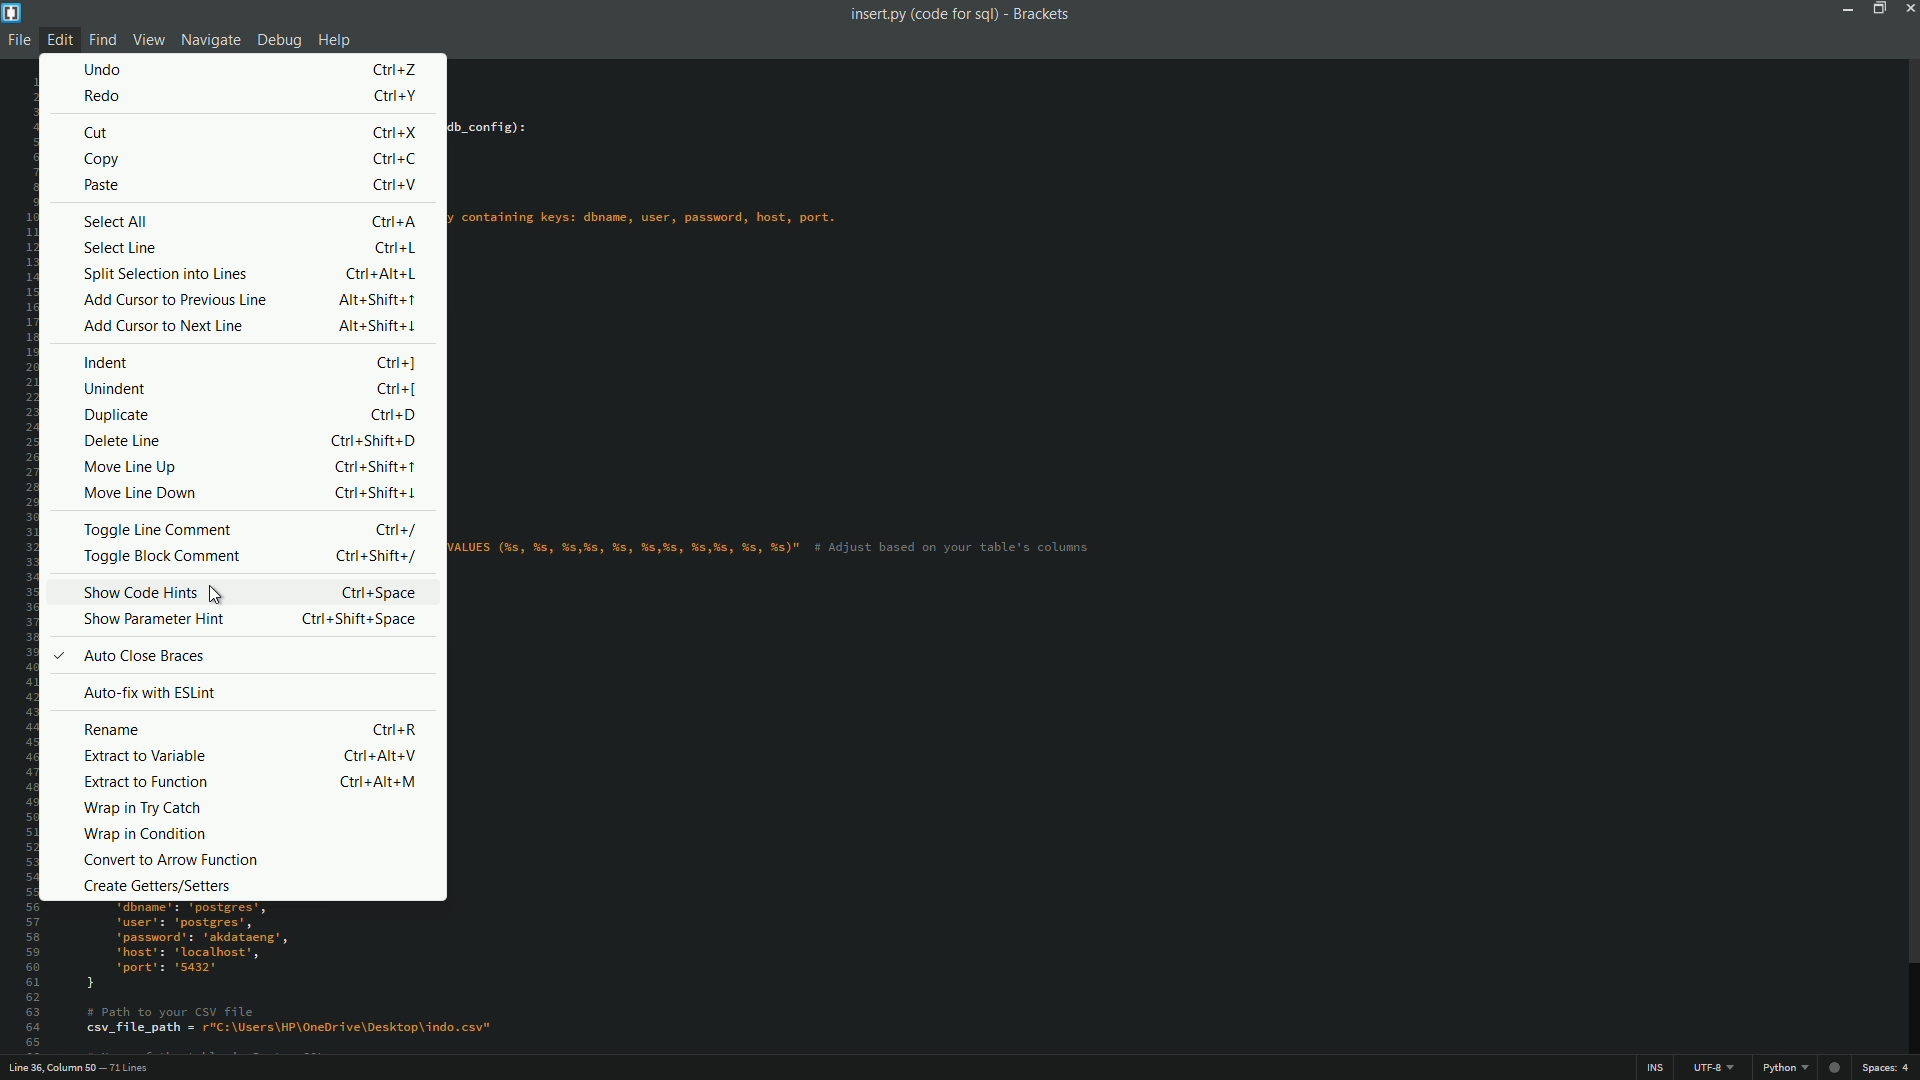 The width and height of the screenshot is (1920, 1080). What do you see at coordinates (394, 133) in the screenshot?
I see `keyboard shortcut` at bounding box center [394, 133].